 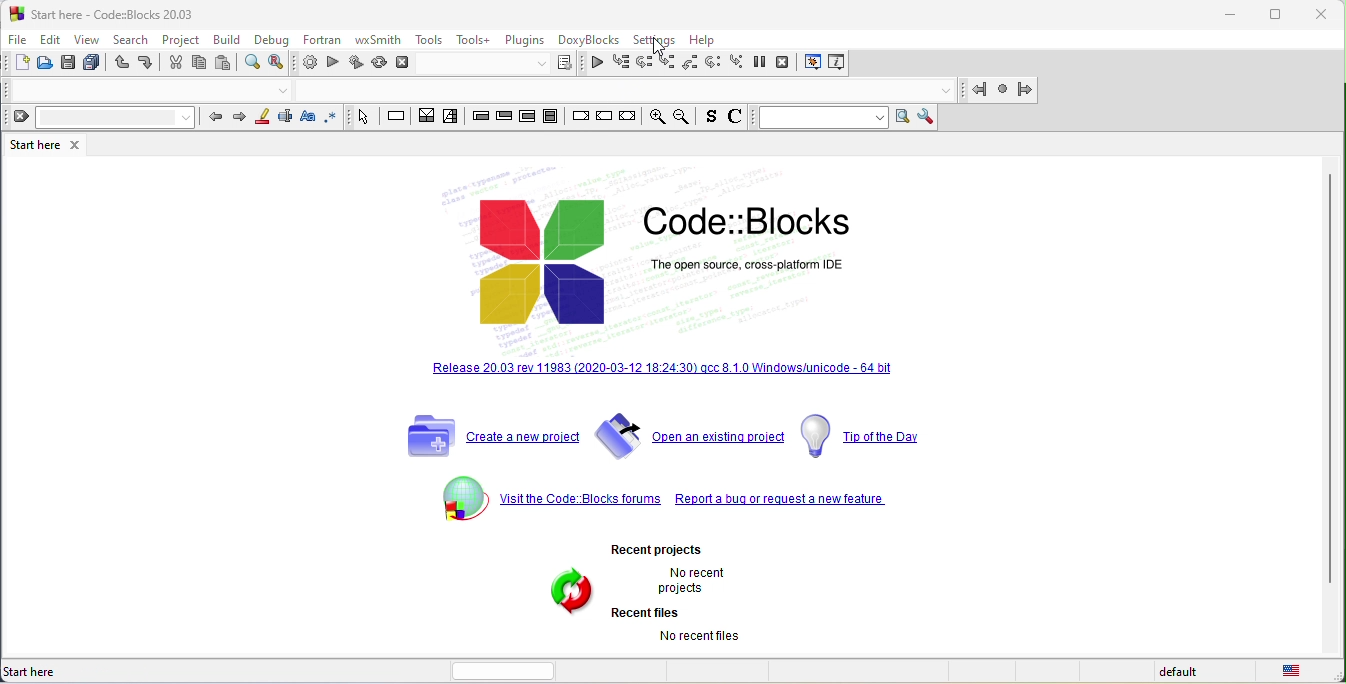 What do you see at coordinates (785, 65) in the screenshot?
I see `stop debugger` at bounding box center [785, 65].